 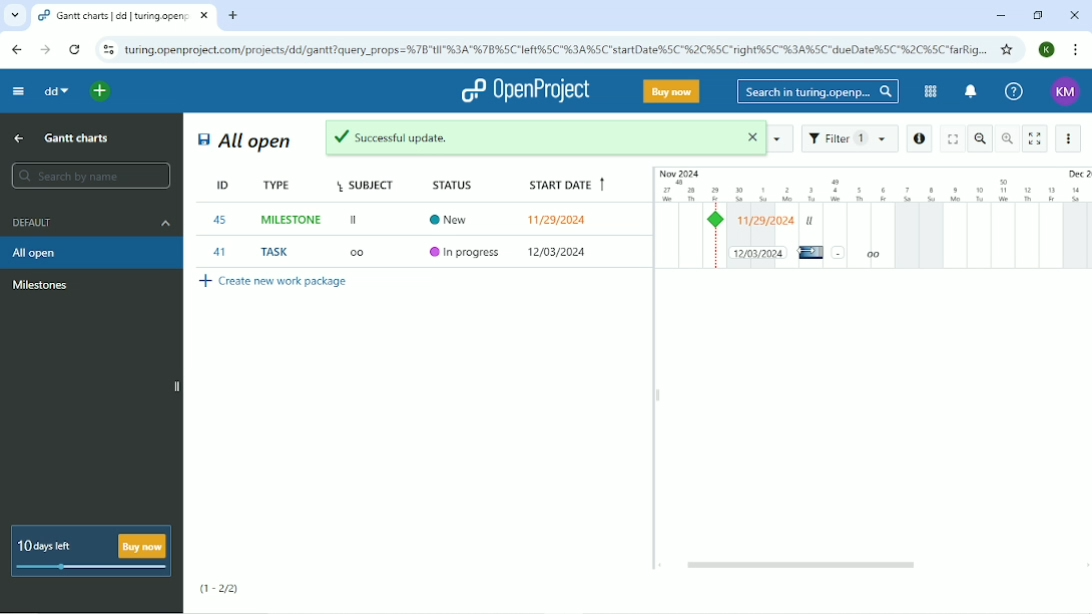 I want to click on Type, so click(x=279, y=185).